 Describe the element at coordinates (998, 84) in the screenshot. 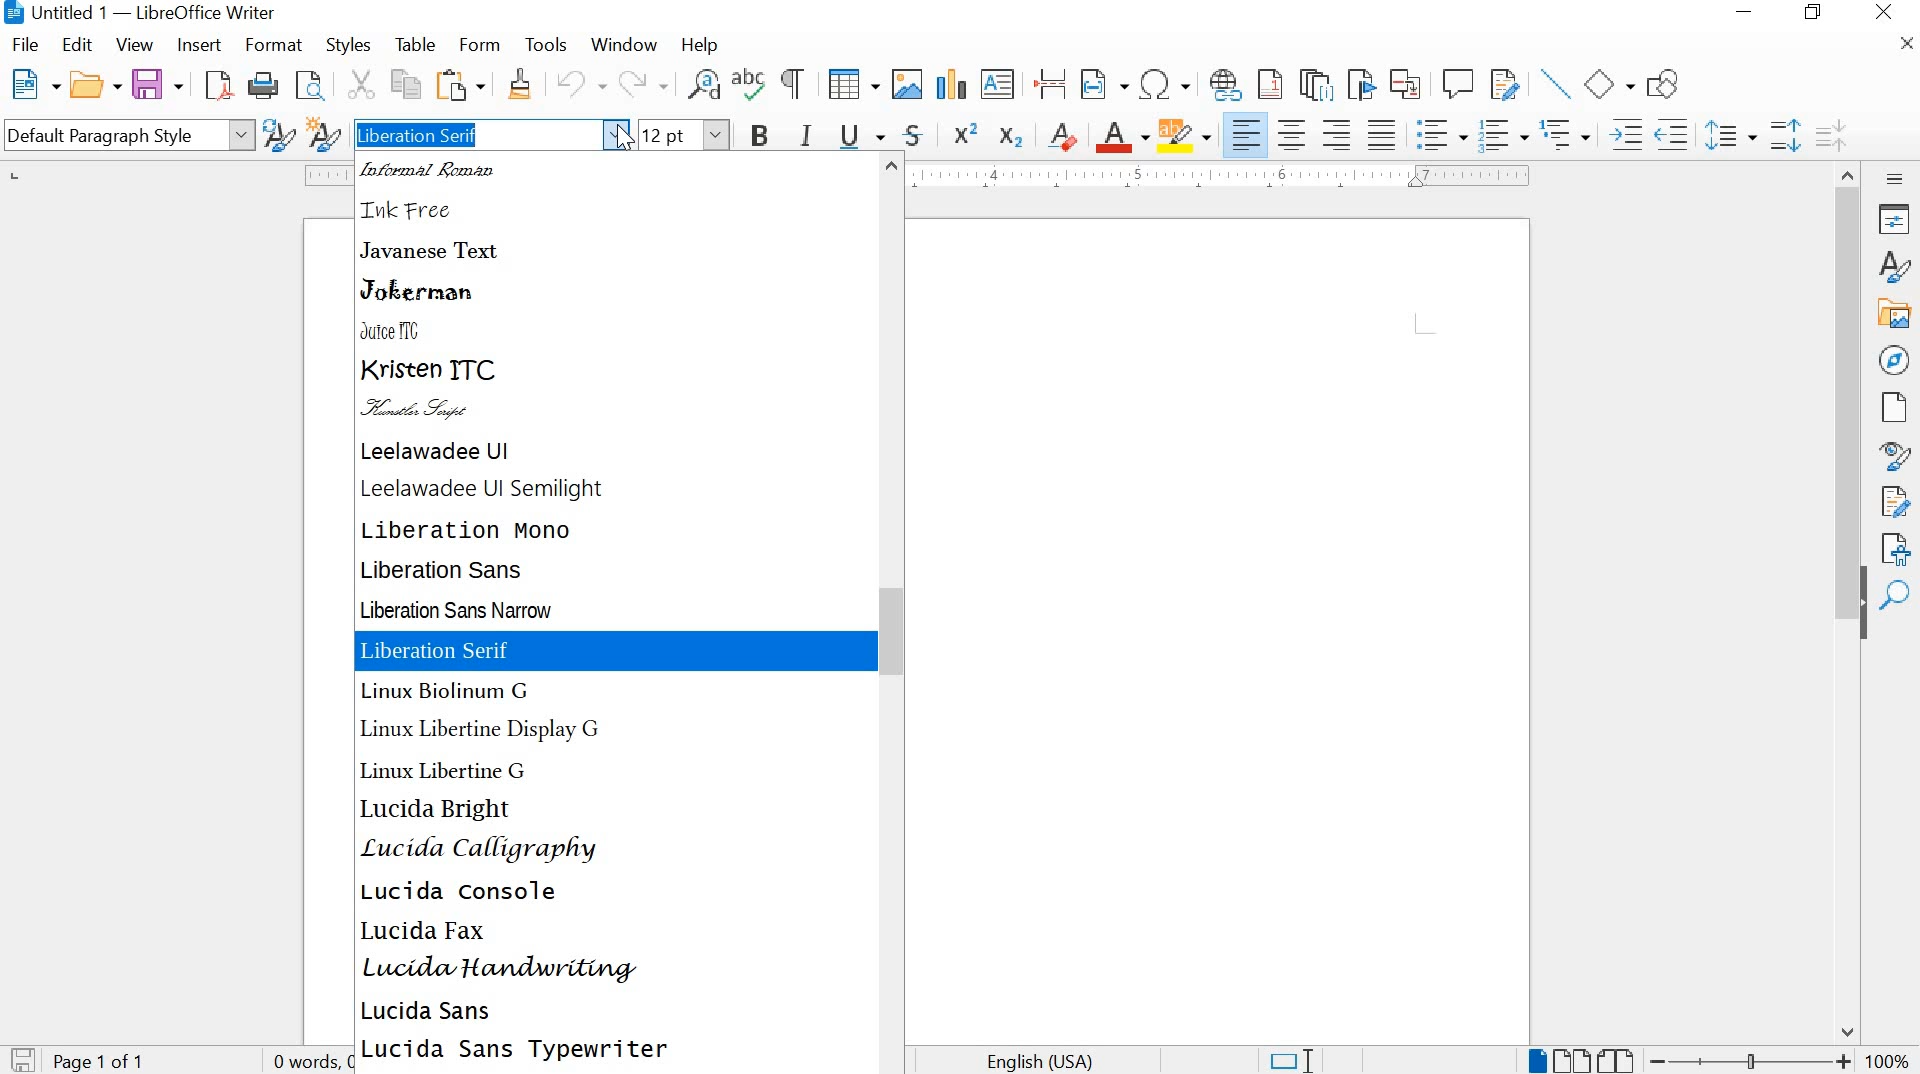

I see `INSERT TEXT BOX` at that location.